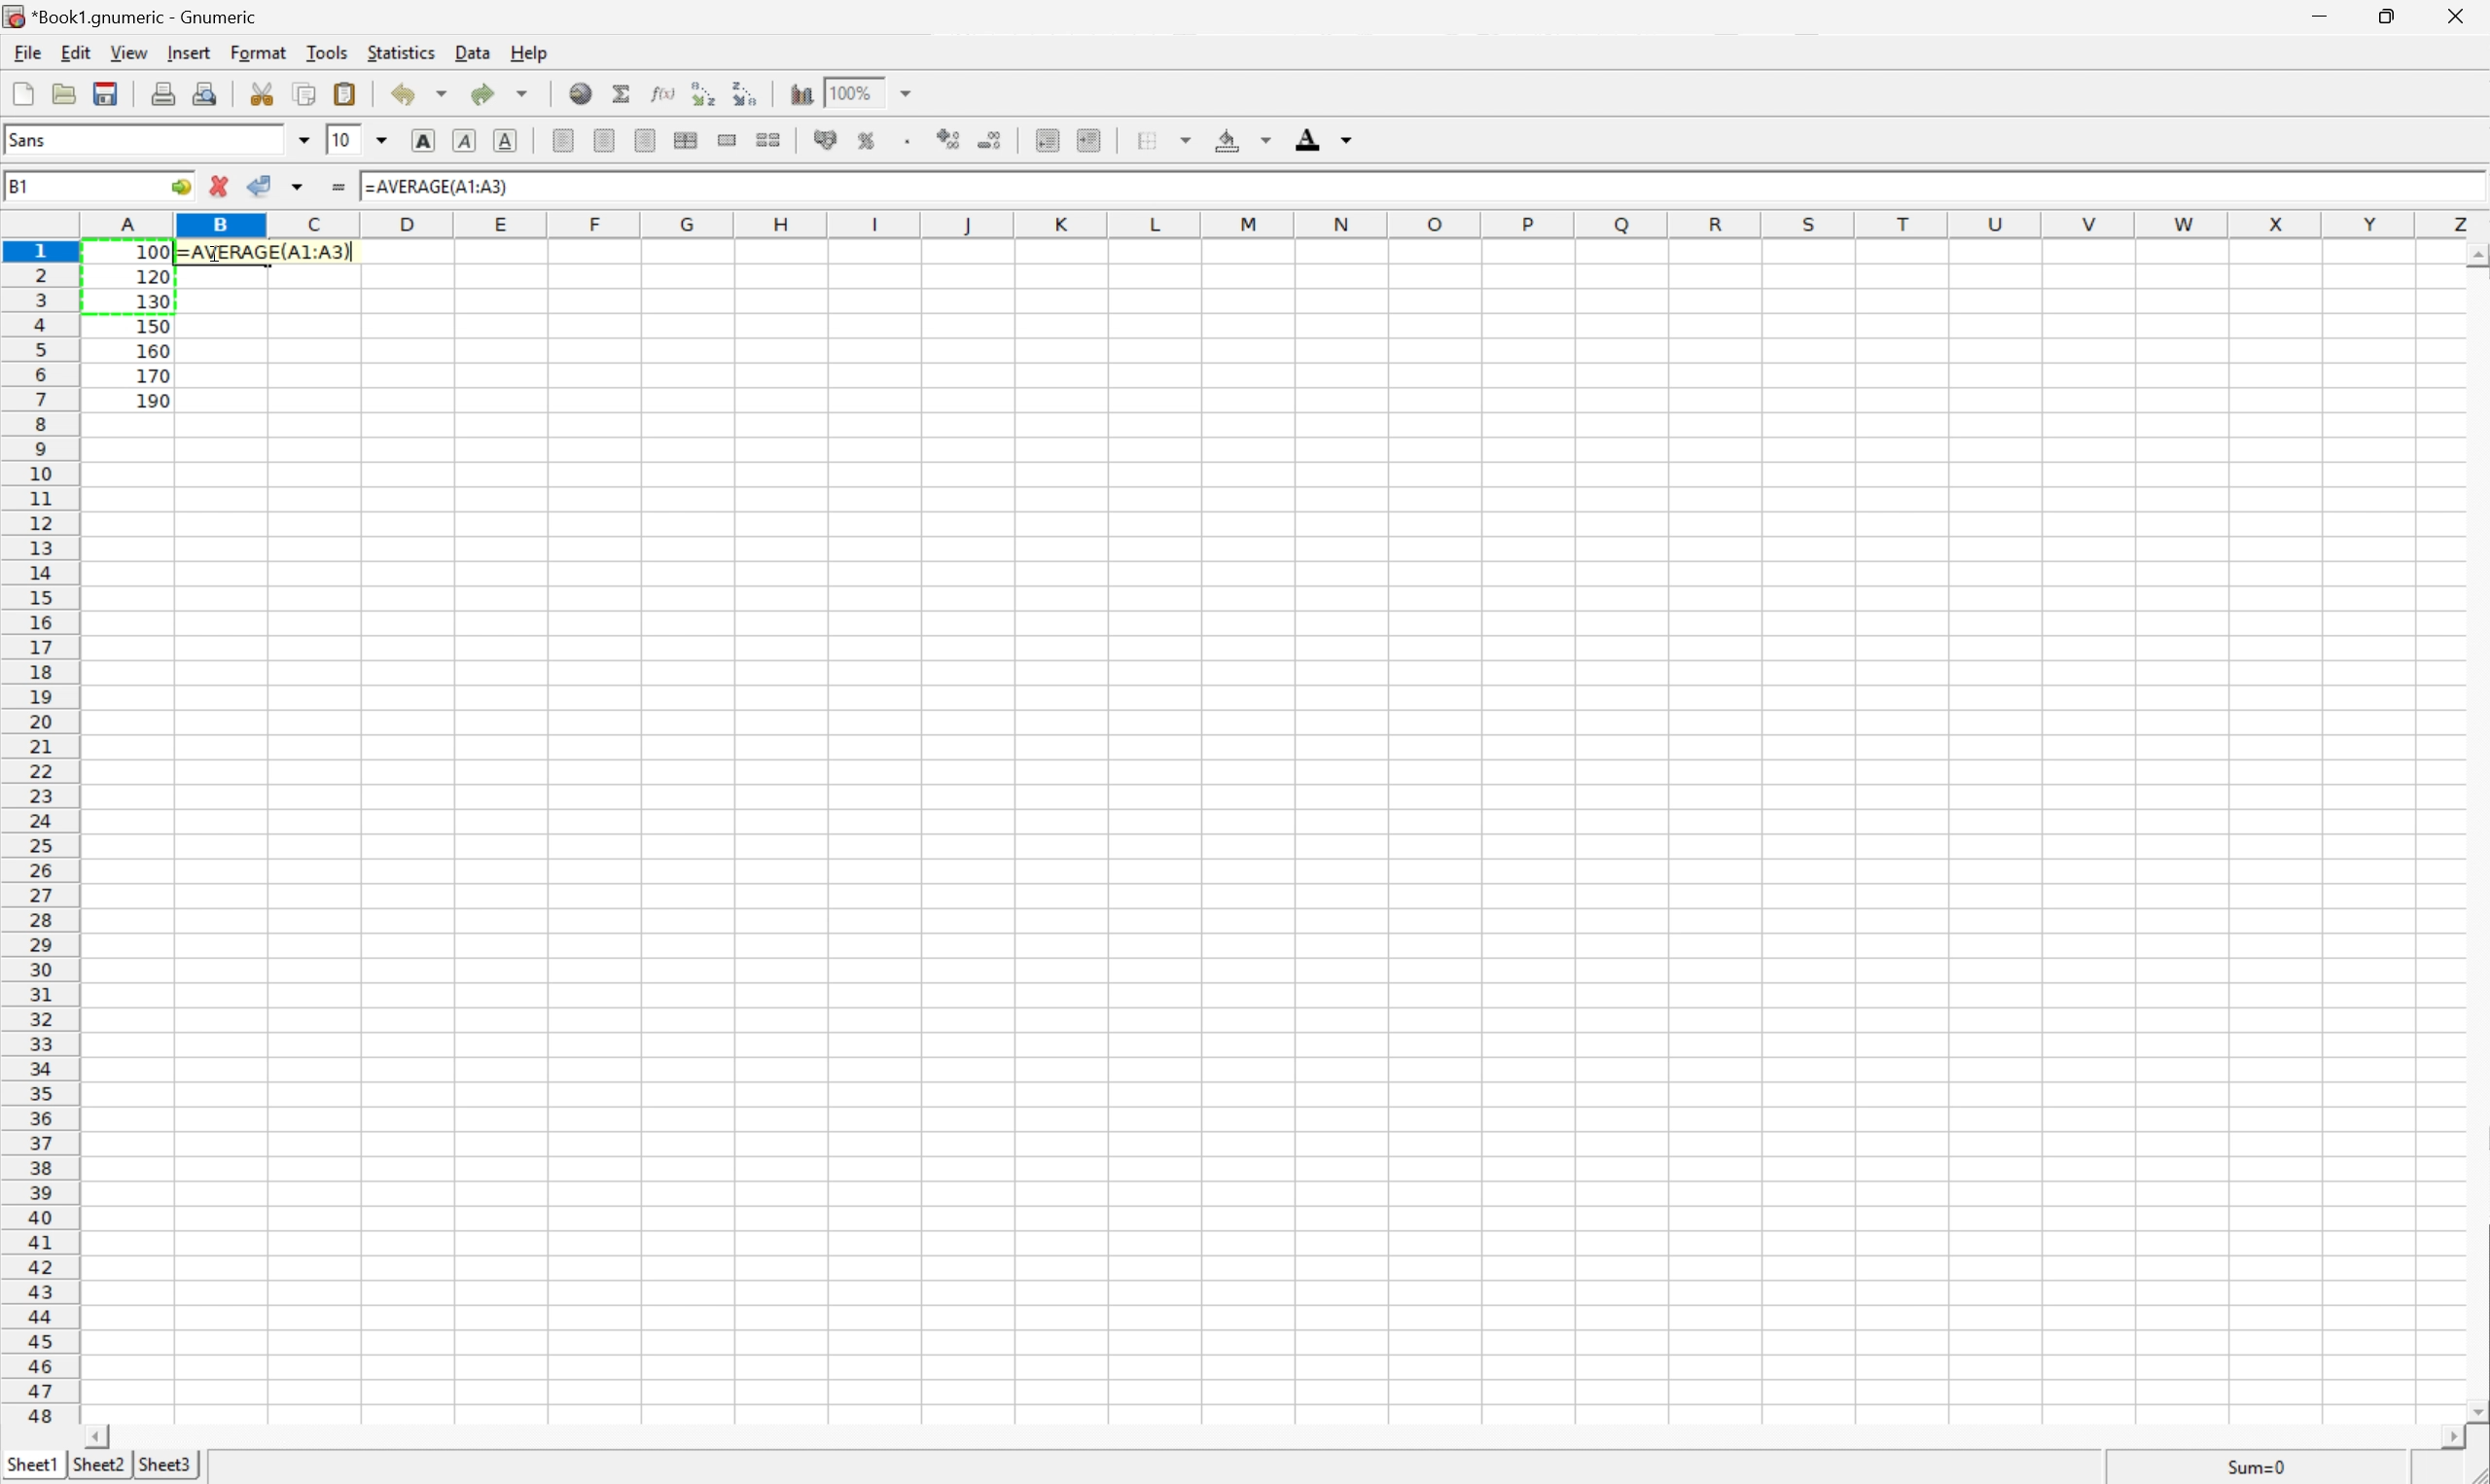  What do you see at coordinates (747, 94) in the screenshot?
I see `Sort the selected region in descending order based on the first column selected` at bounding box center [747, 94].